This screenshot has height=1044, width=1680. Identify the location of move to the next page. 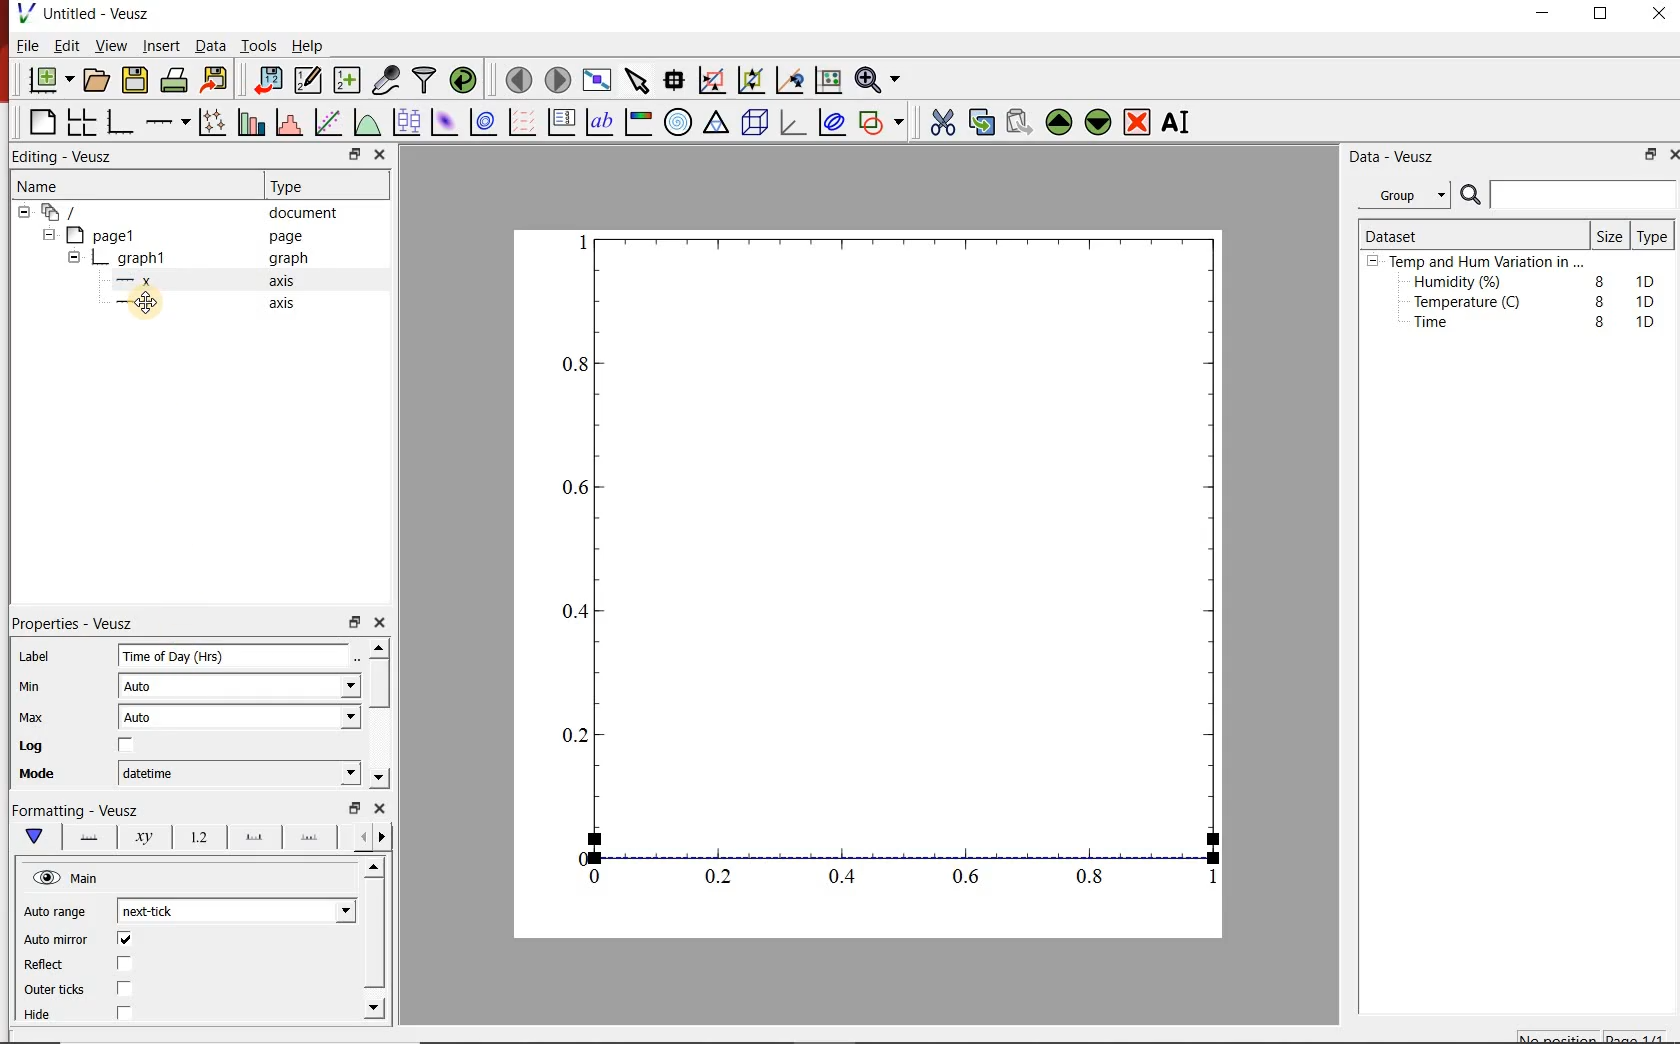
(557, 79).